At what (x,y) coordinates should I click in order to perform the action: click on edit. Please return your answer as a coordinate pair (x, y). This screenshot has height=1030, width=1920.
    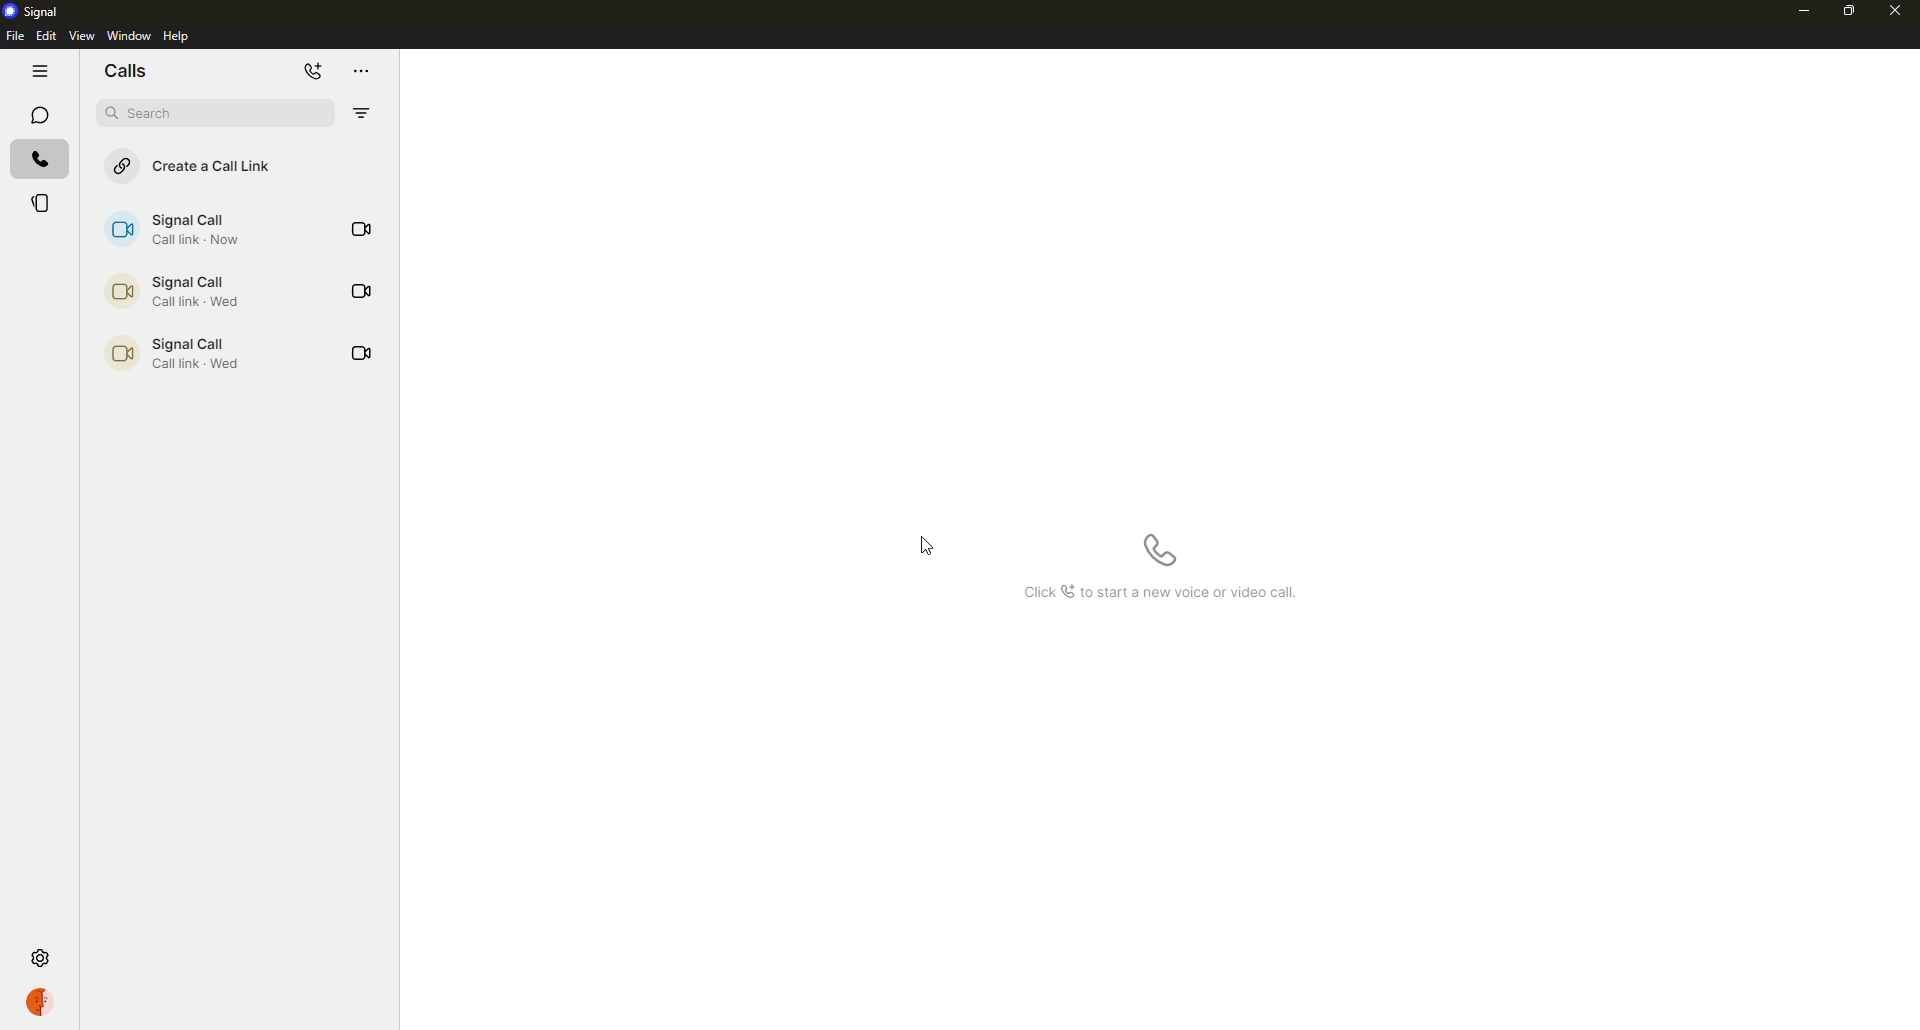
    Looking at the image, I should click on (47, 35).